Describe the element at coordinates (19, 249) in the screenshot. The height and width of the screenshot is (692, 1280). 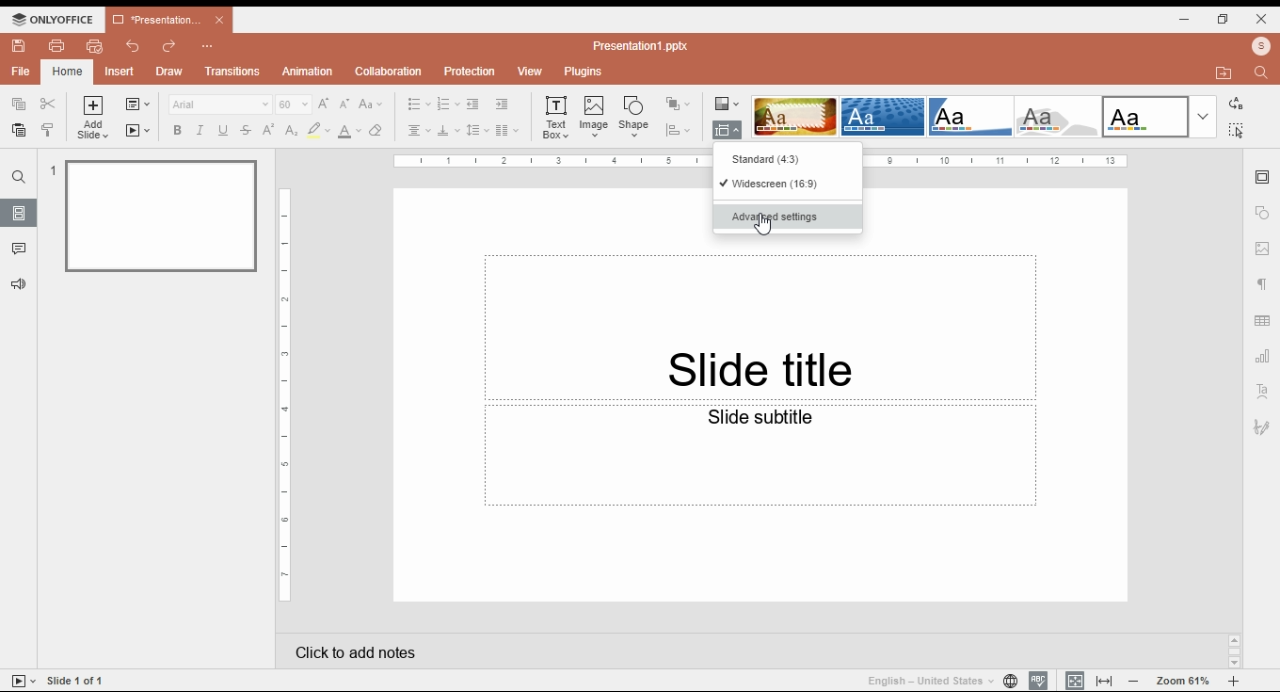
I see `comments` at that location.